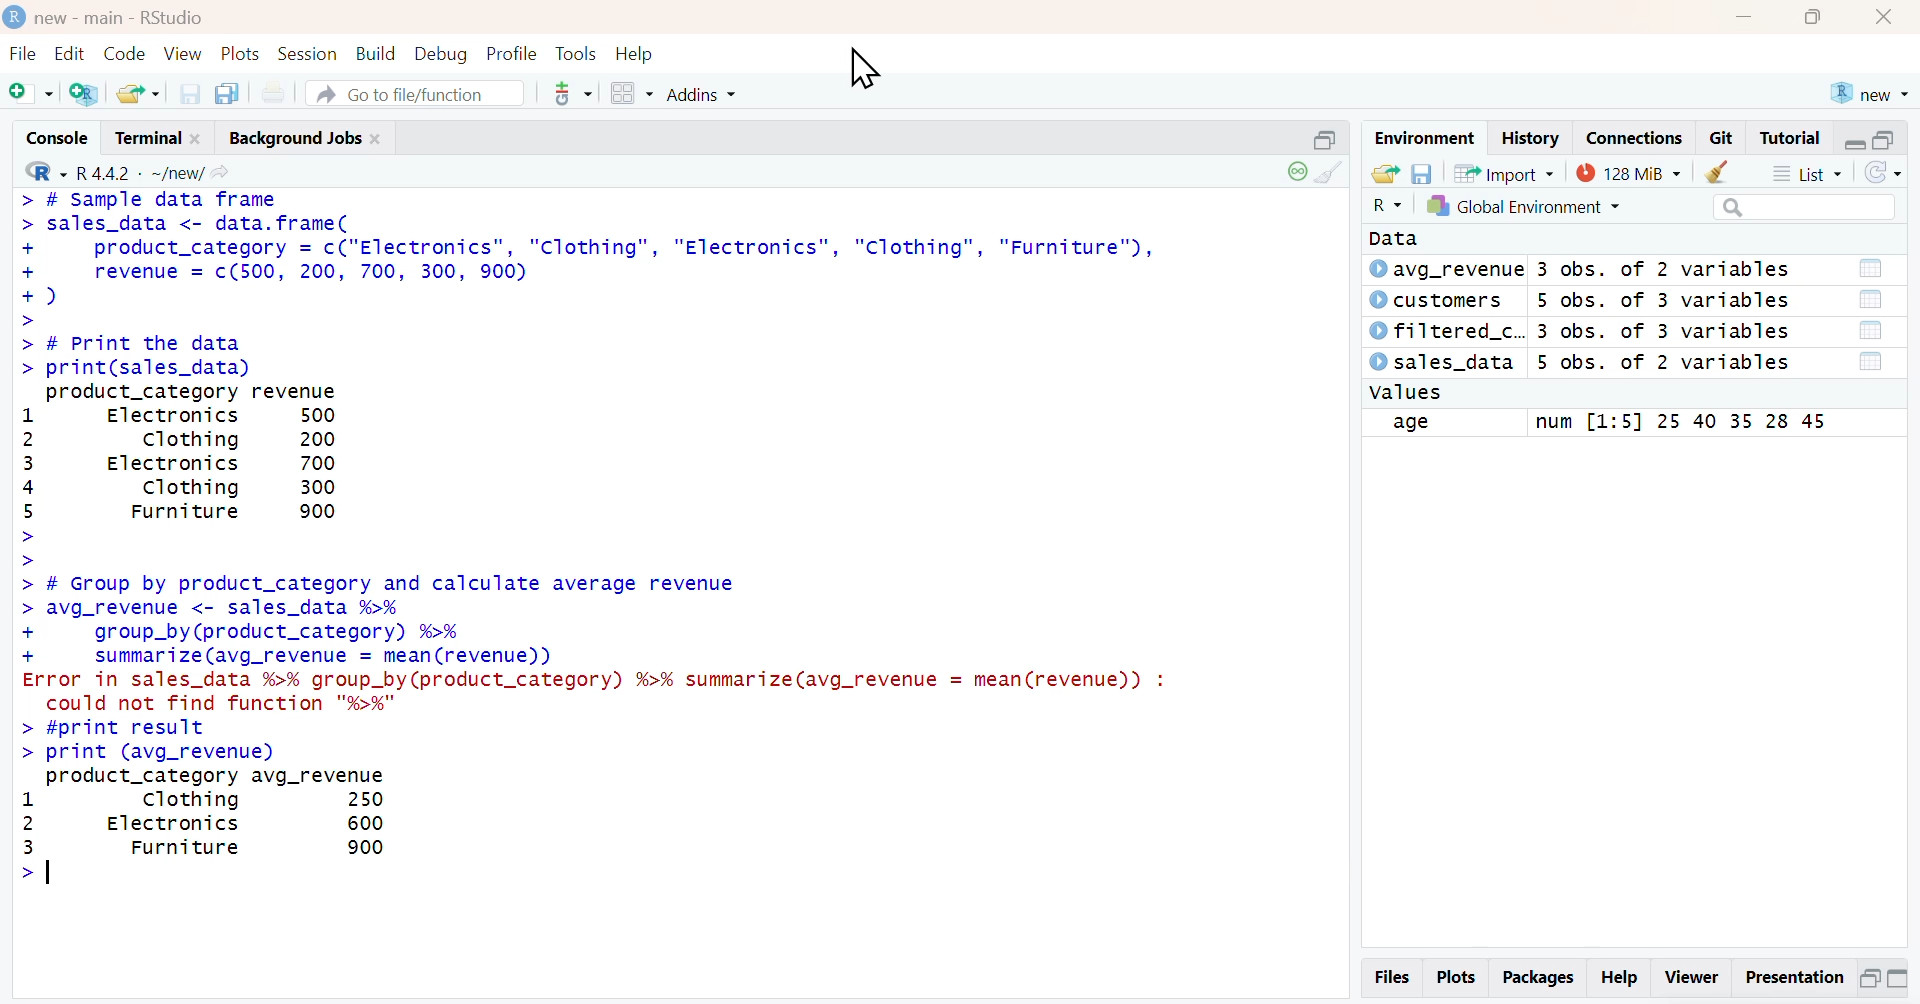 This screenshot has width=1920, height=1004. Describe the element at coordinates (1407, 393) in the screenshot. I see `values` at that location.